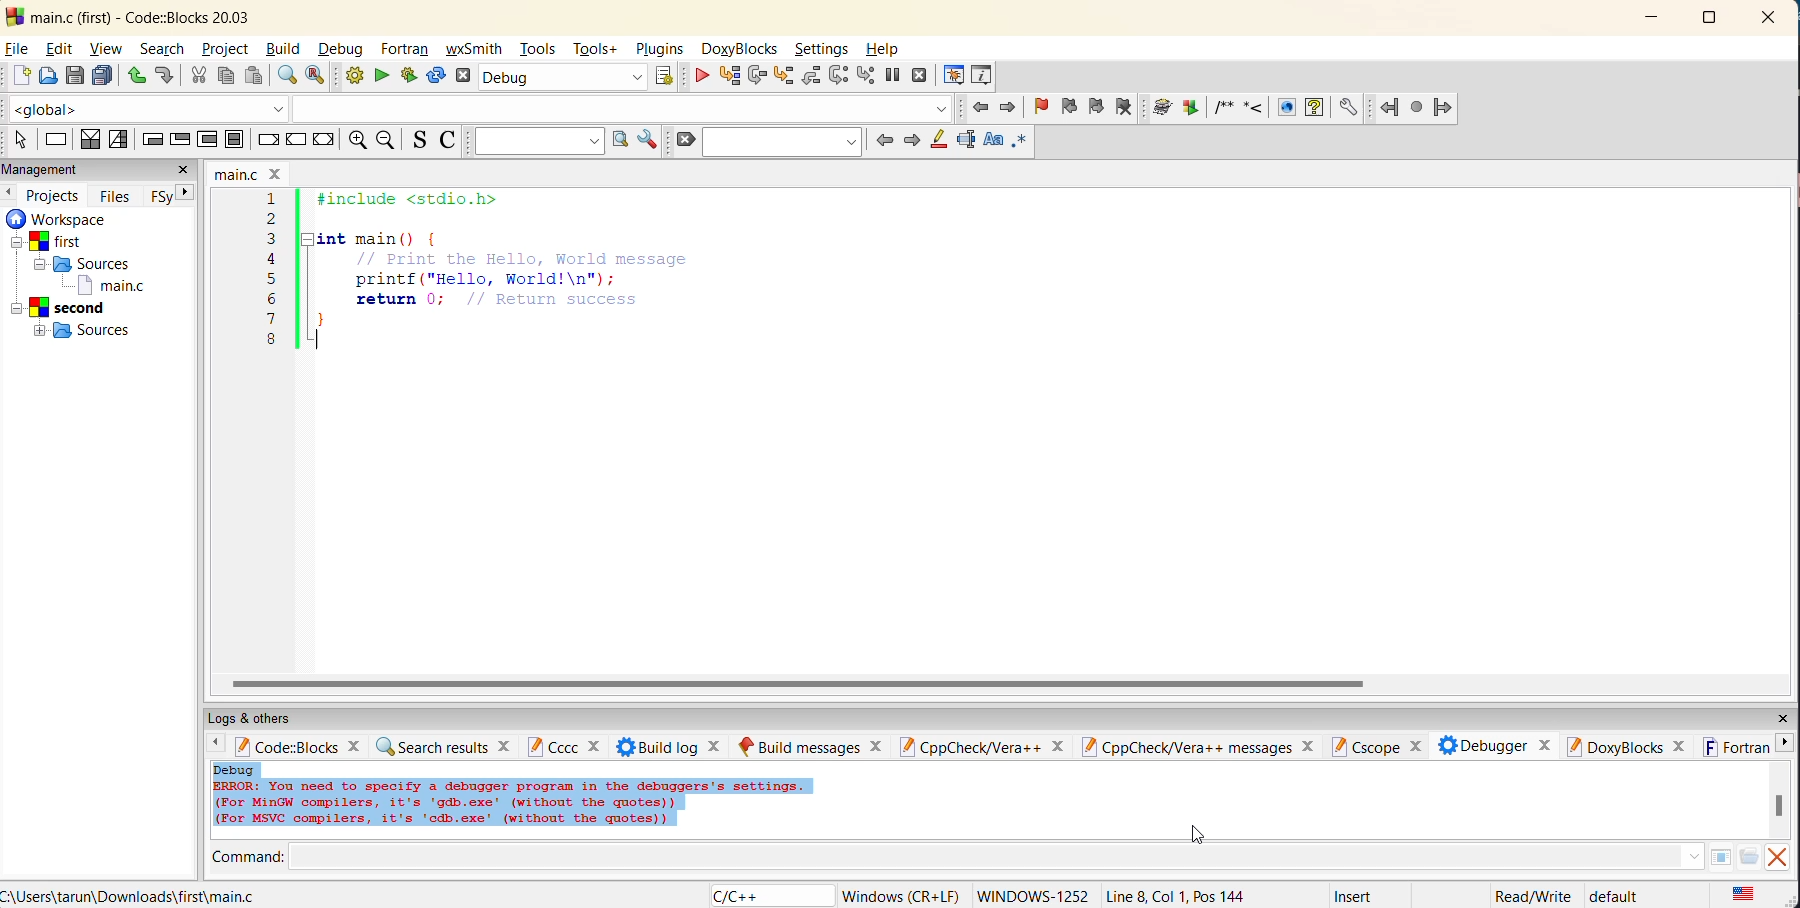 The width and height of the screenshot is (1800, 908). What do you see at coordinates (17, 76) in the screenshot?
I see `new` at bounding box center [17, 76].